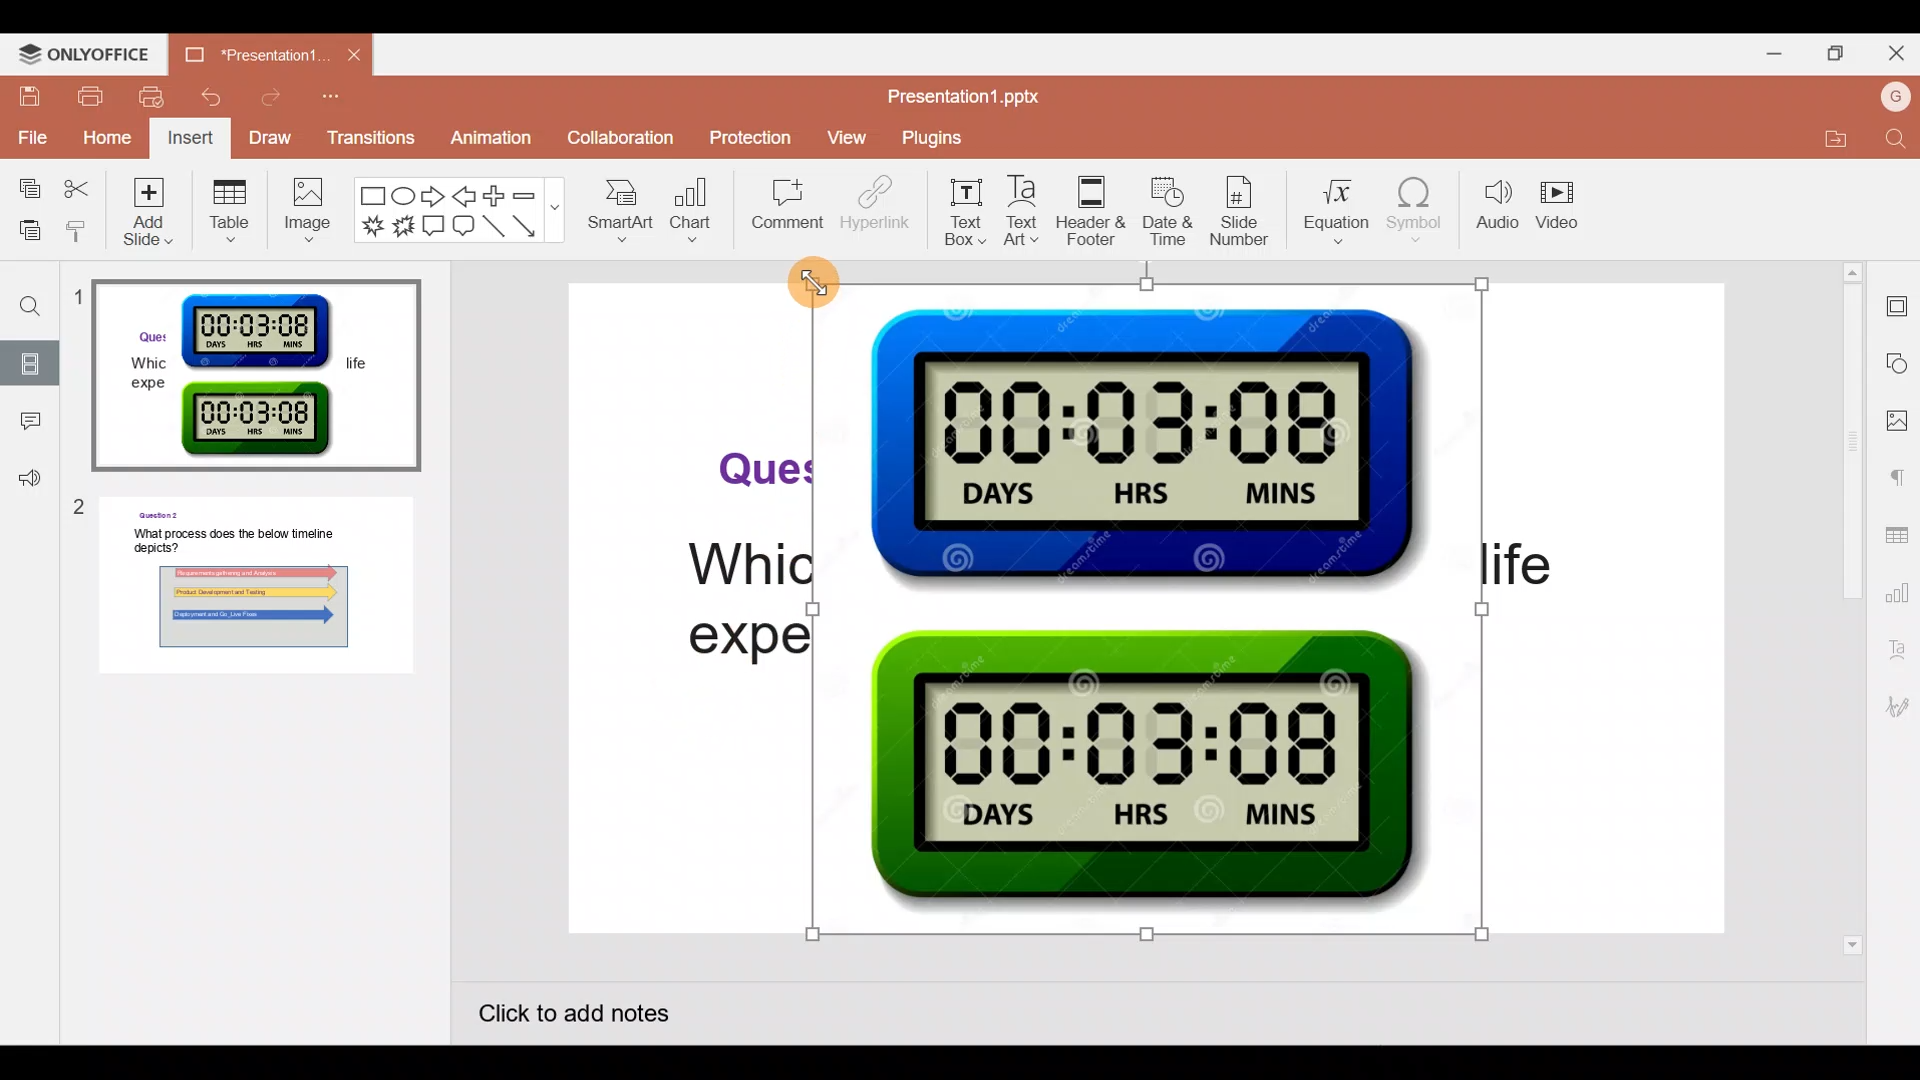 Image resolution: width=1920 pixels, height=1080 pixels. I want to click on ONLYOFFICE, so click(95, 55).